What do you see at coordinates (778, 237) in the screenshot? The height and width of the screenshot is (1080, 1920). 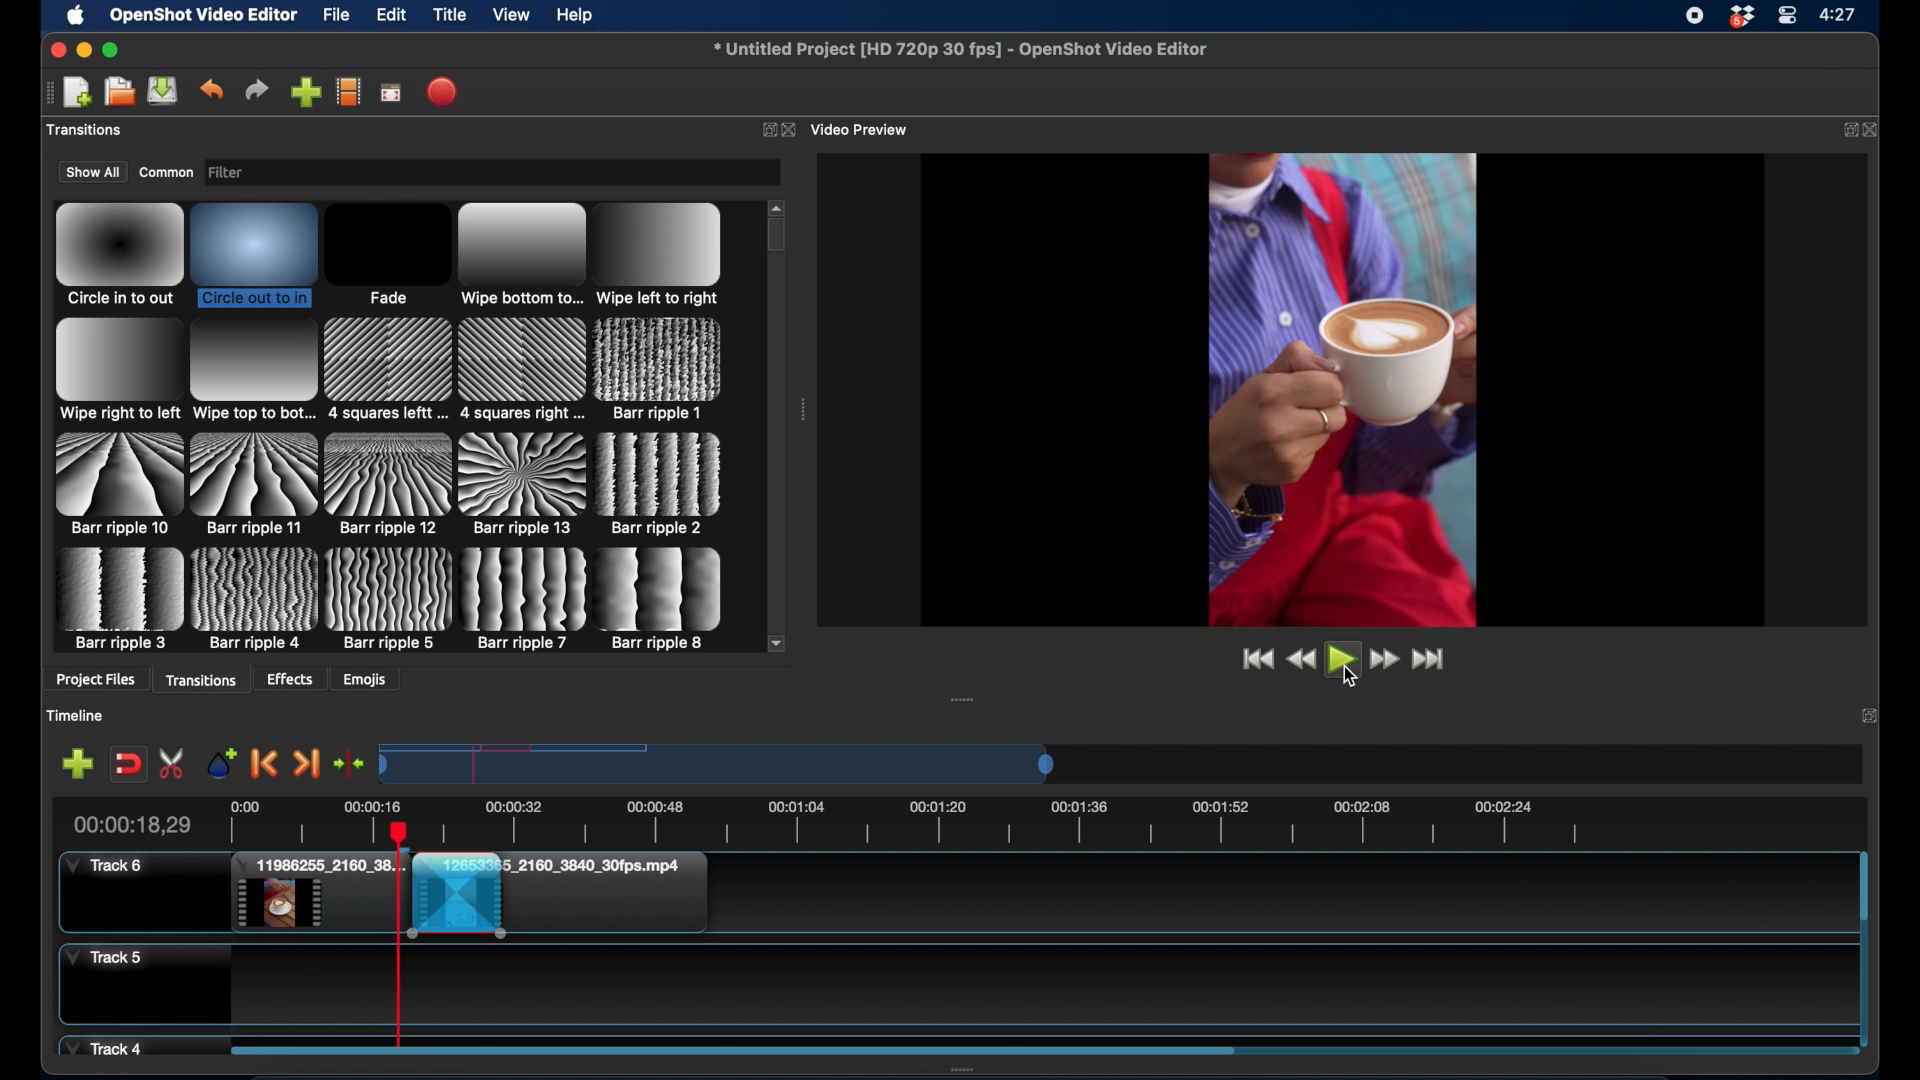 I see `scroll box` at bounding box center [778, 237].